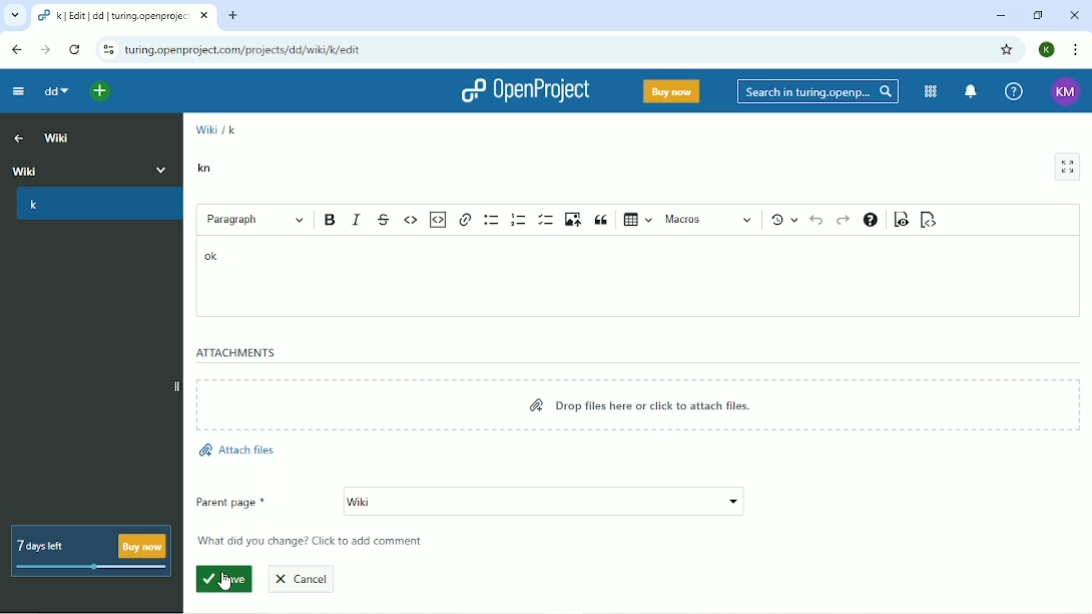 This screenshot has height=614, width=1092. I want to click on More, so click(160, 168).